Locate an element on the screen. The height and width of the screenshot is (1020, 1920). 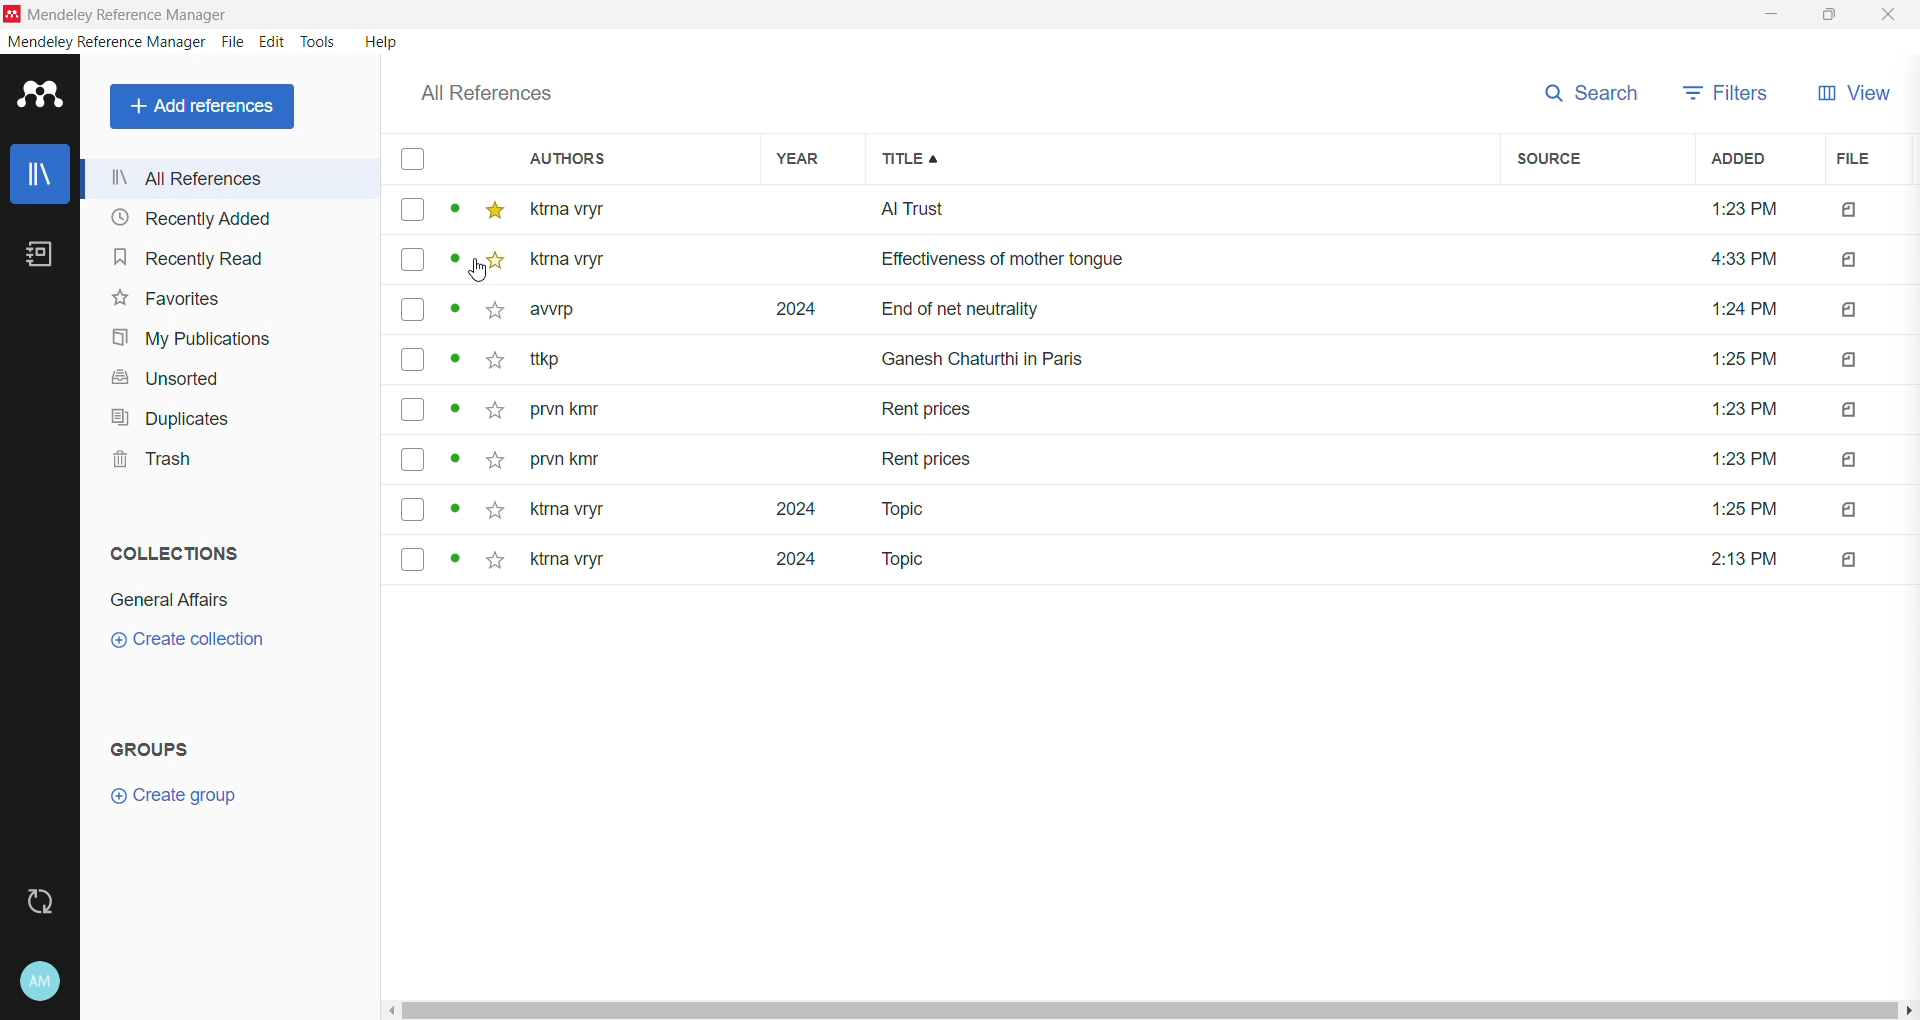
~ ttkp is located at coordinates (578, 360).